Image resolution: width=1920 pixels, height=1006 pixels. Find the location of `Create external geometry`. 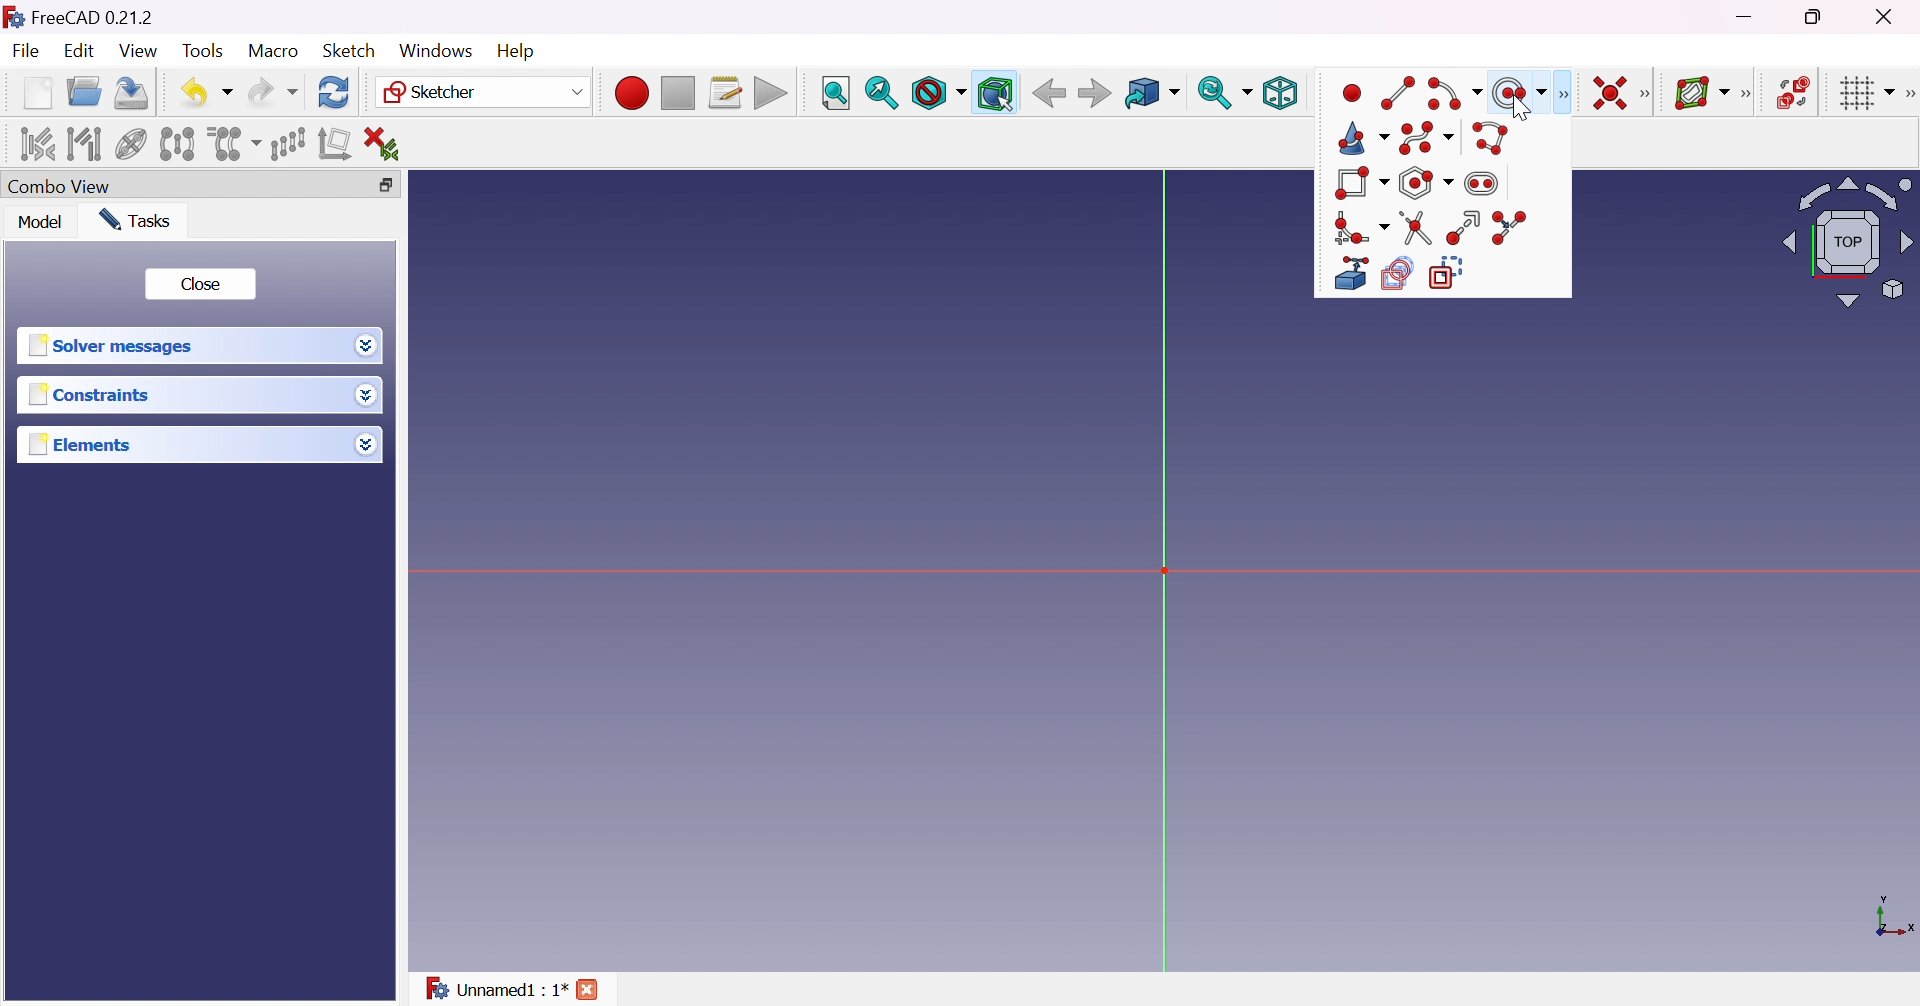

Create external geometry is located at coordinates (1350, 275).